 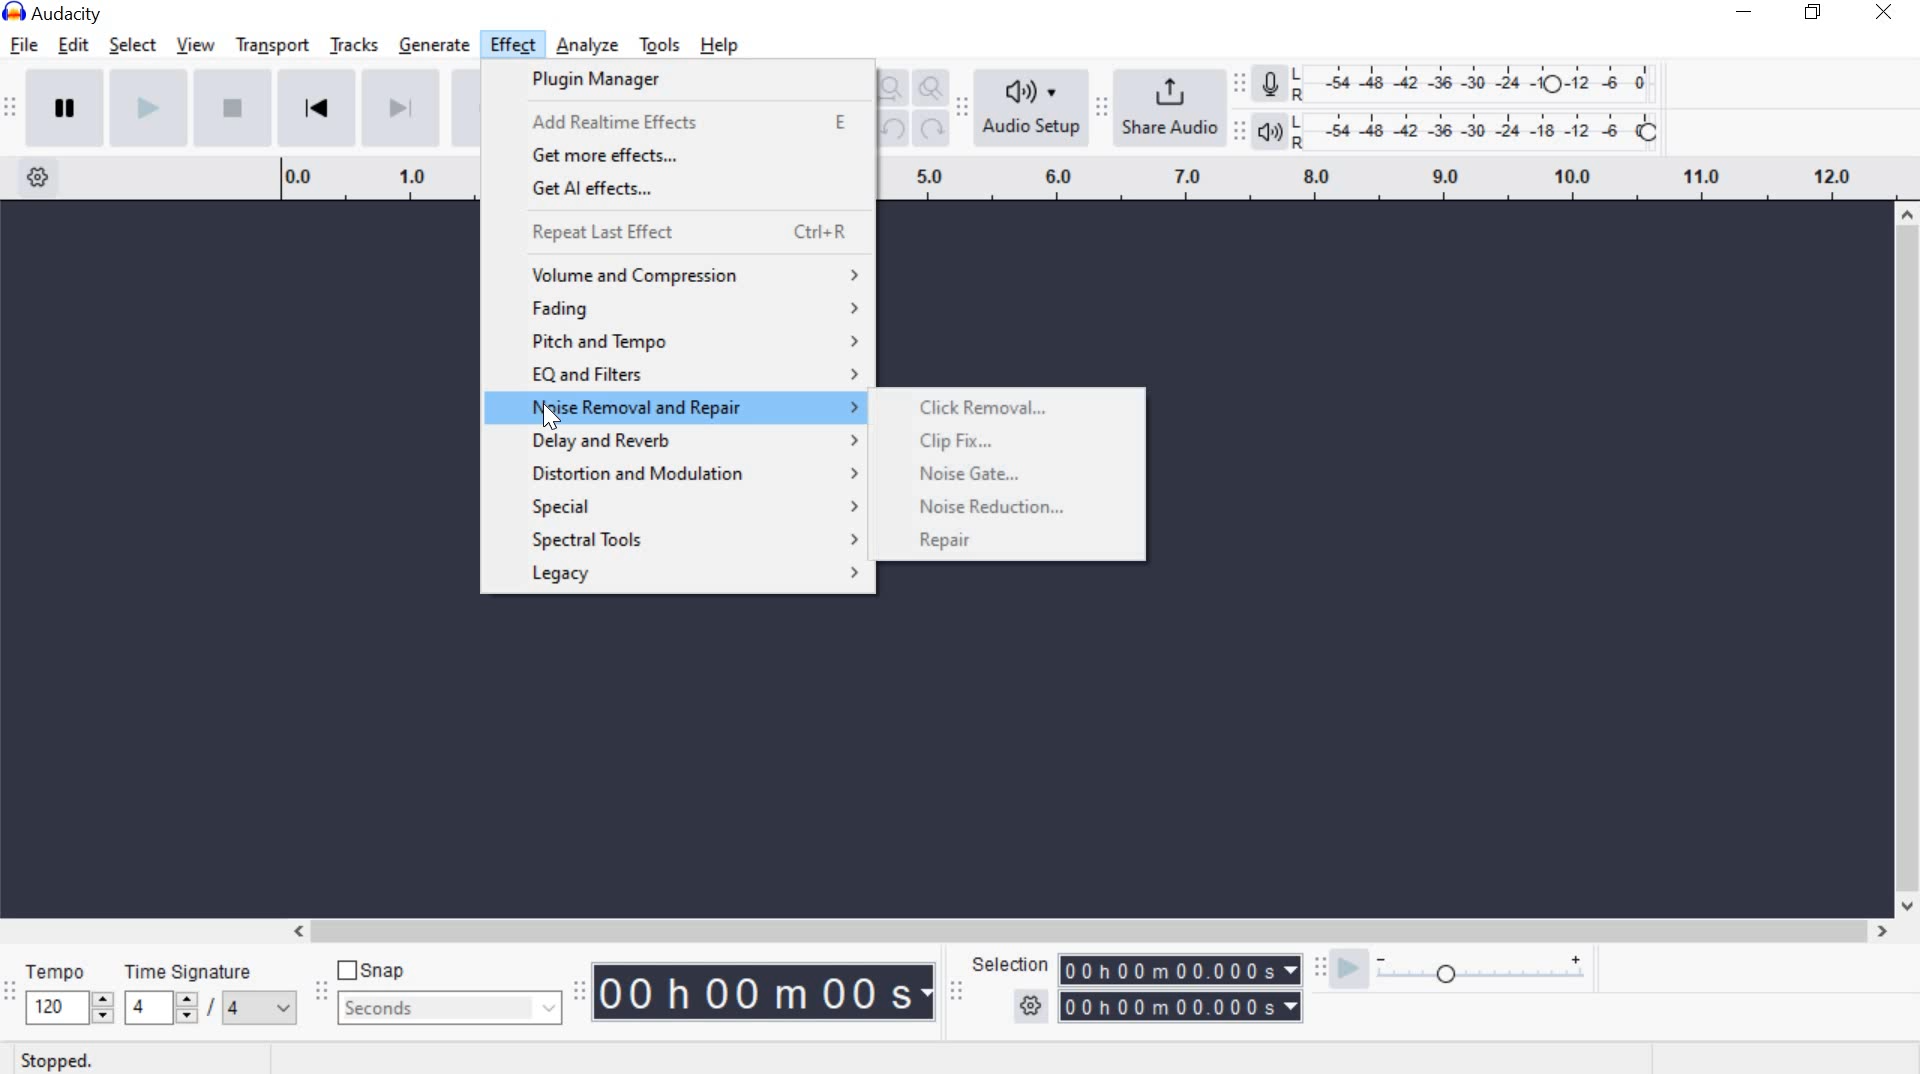 What do you see at coordinates (965, 107) in the screenshot?
I see `Audio setup toolbar` at bounding box center [965, 107].